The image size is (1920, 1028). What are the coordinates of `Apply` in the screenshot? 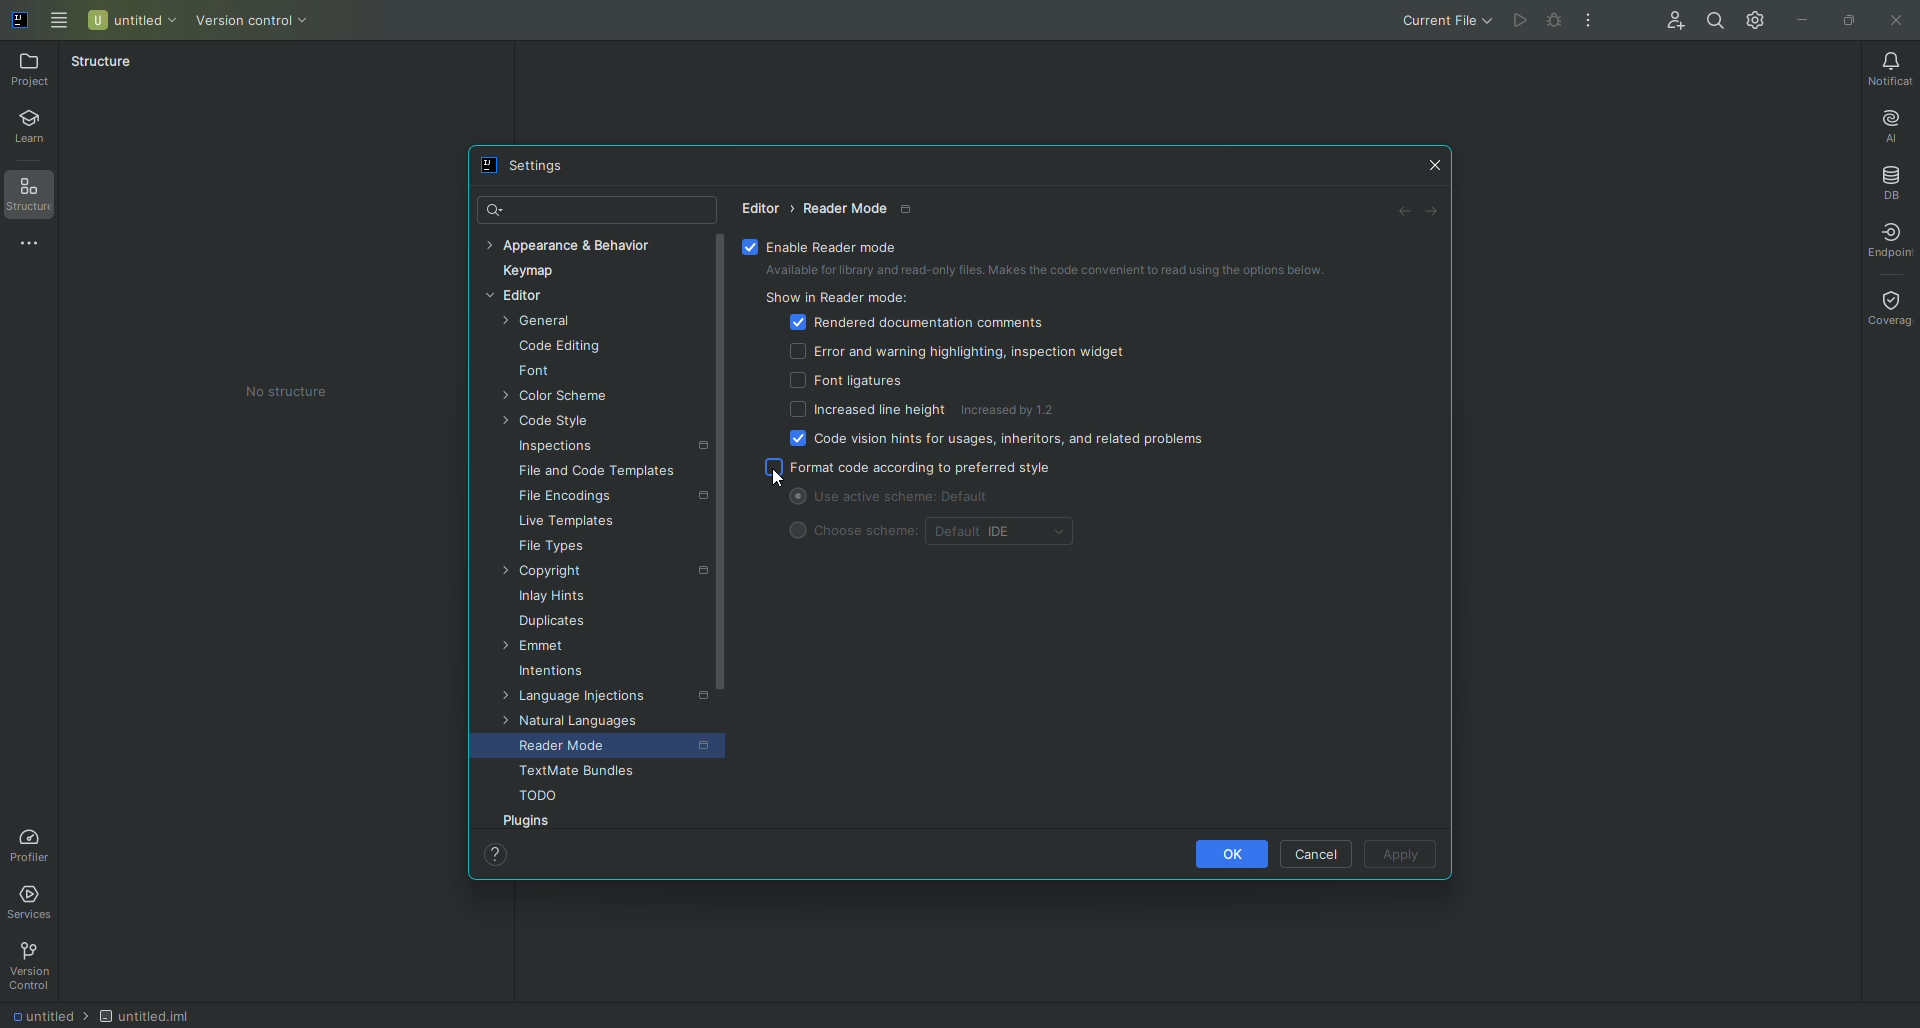 It's located at (1401, 855).